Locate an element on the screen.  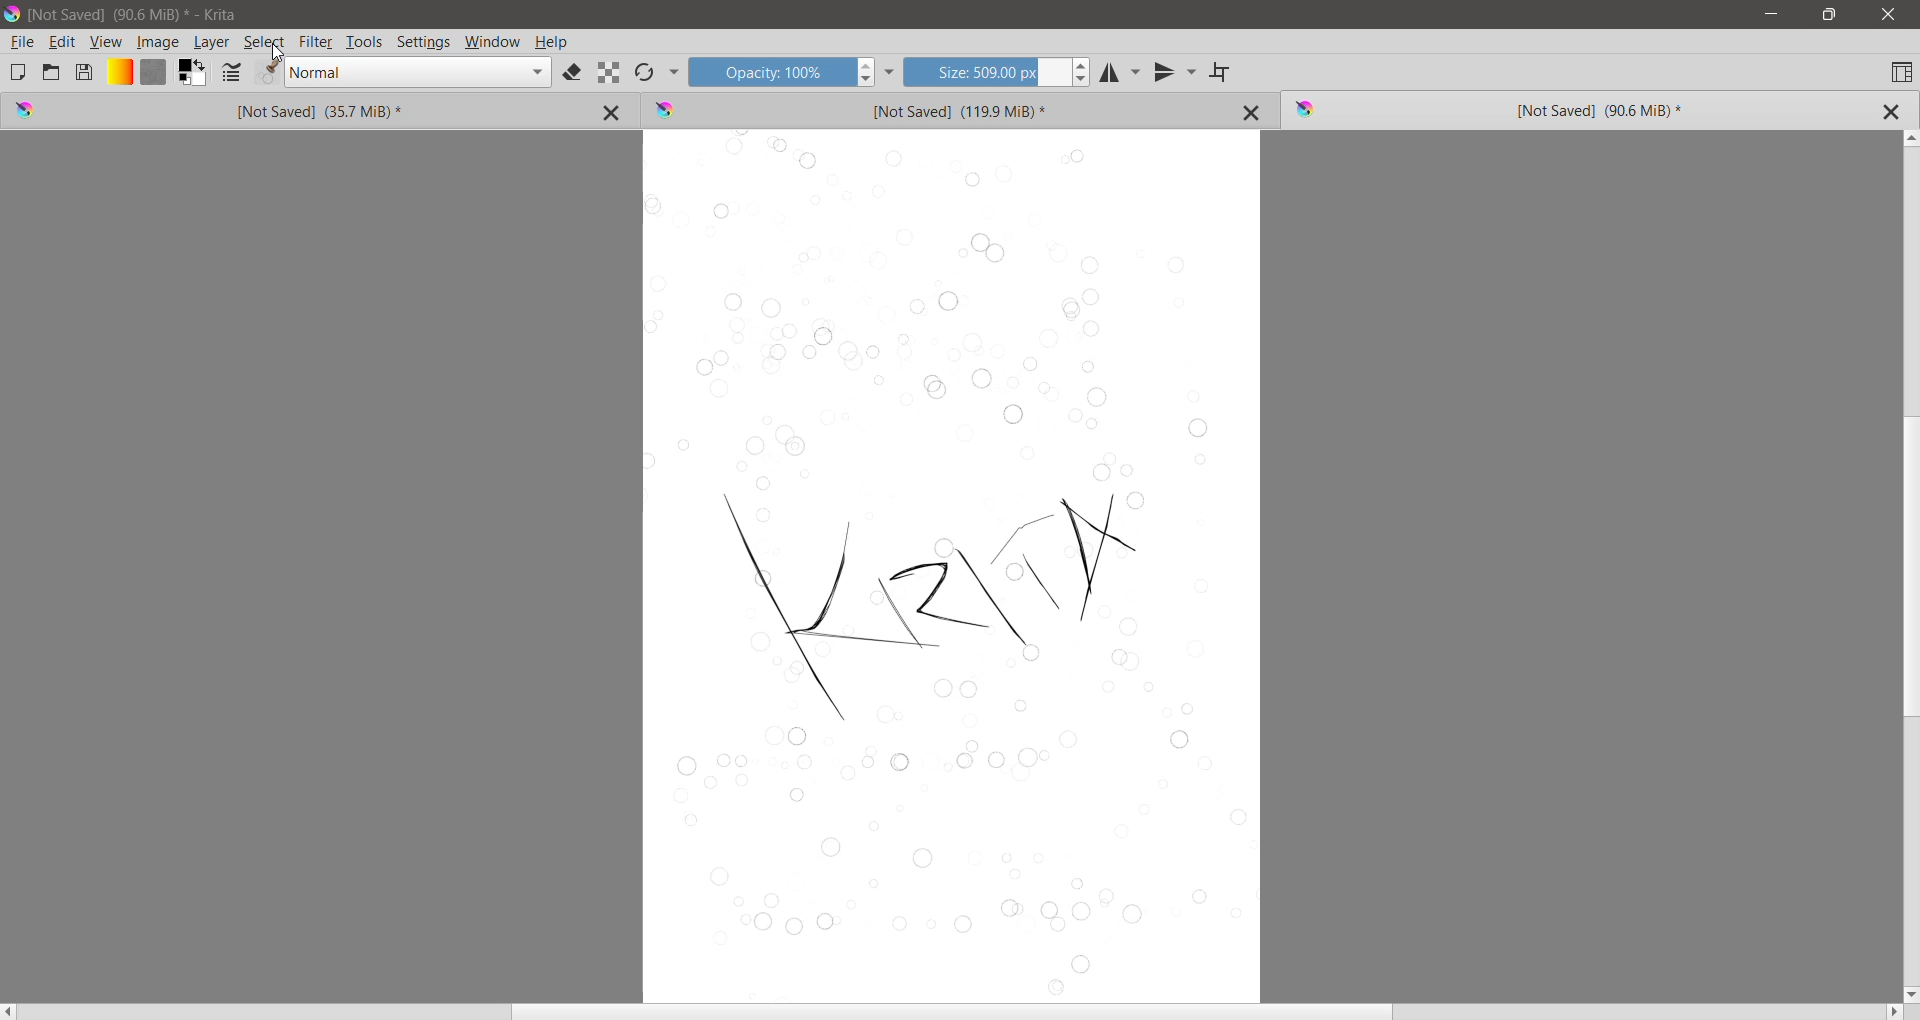
Horizontal Scroll Bar is located at coordinates (953, 1012).